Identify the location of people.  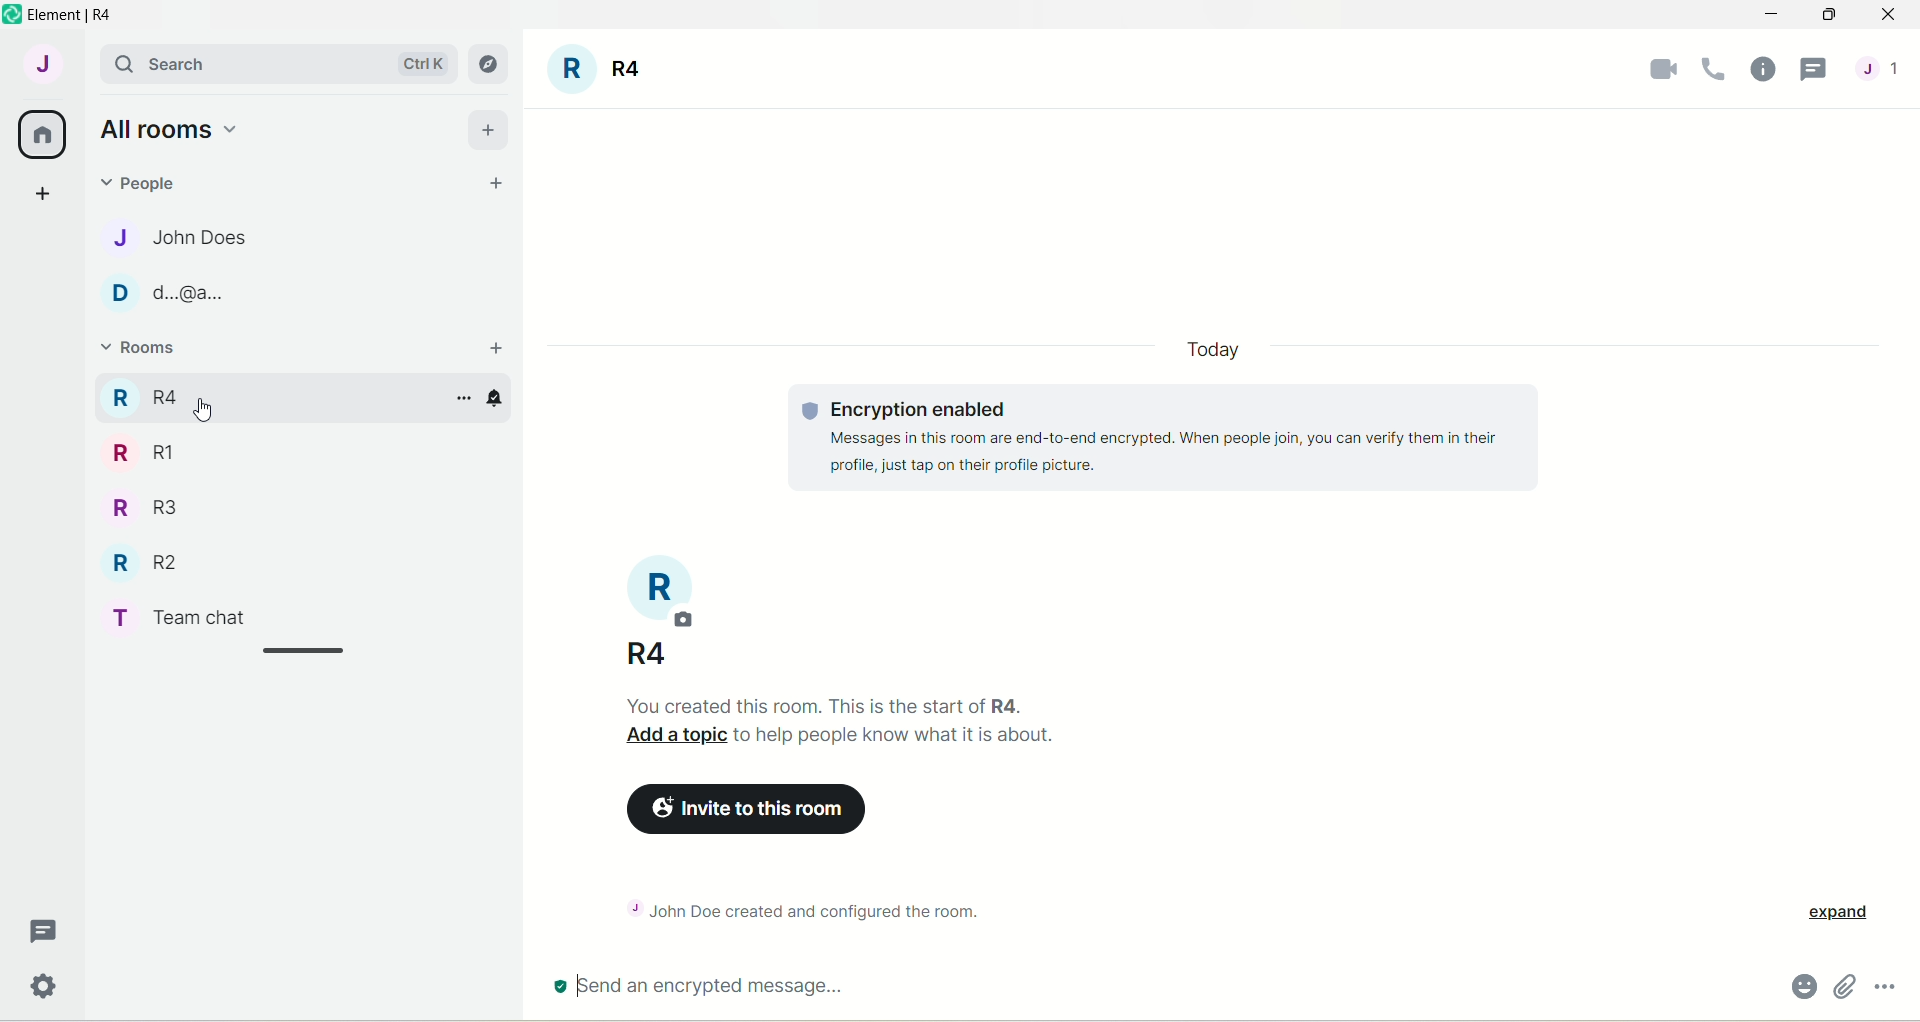
(146, 181).